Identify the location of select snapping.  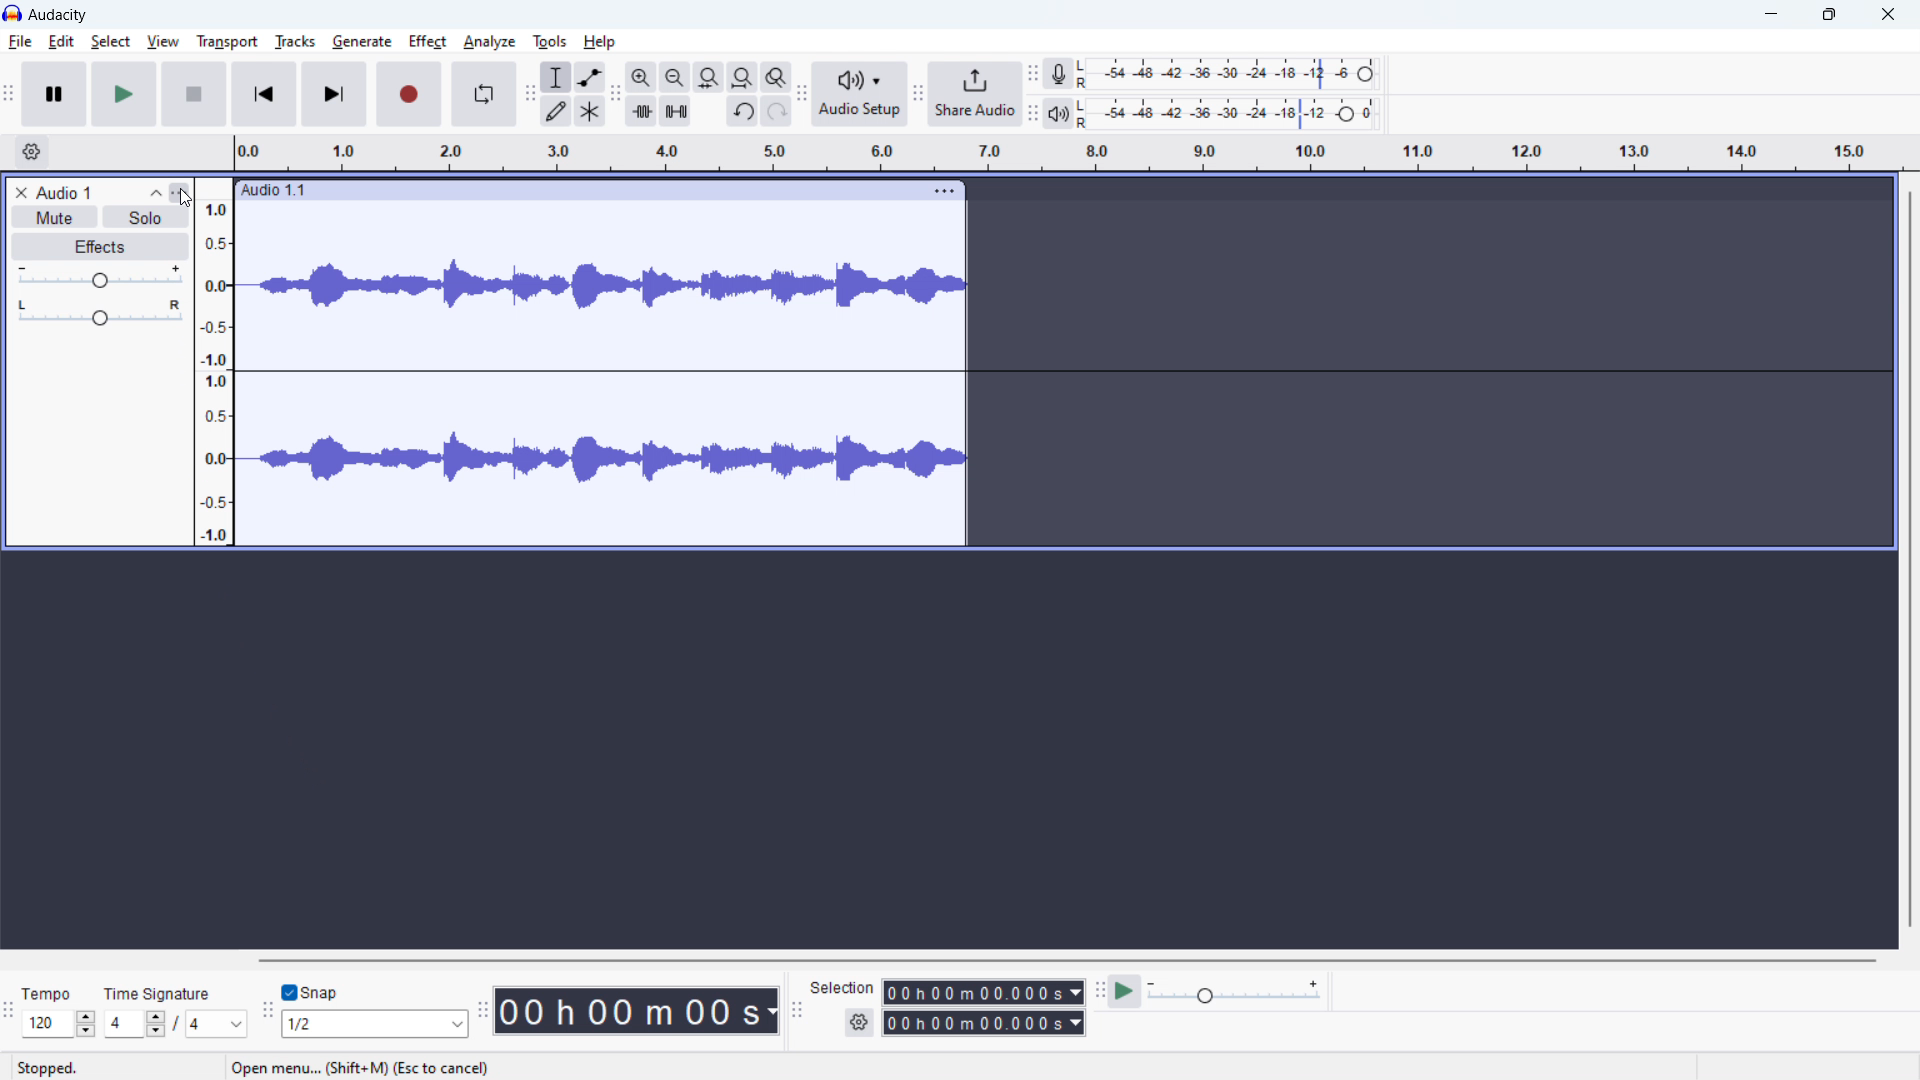
(375, 1023).